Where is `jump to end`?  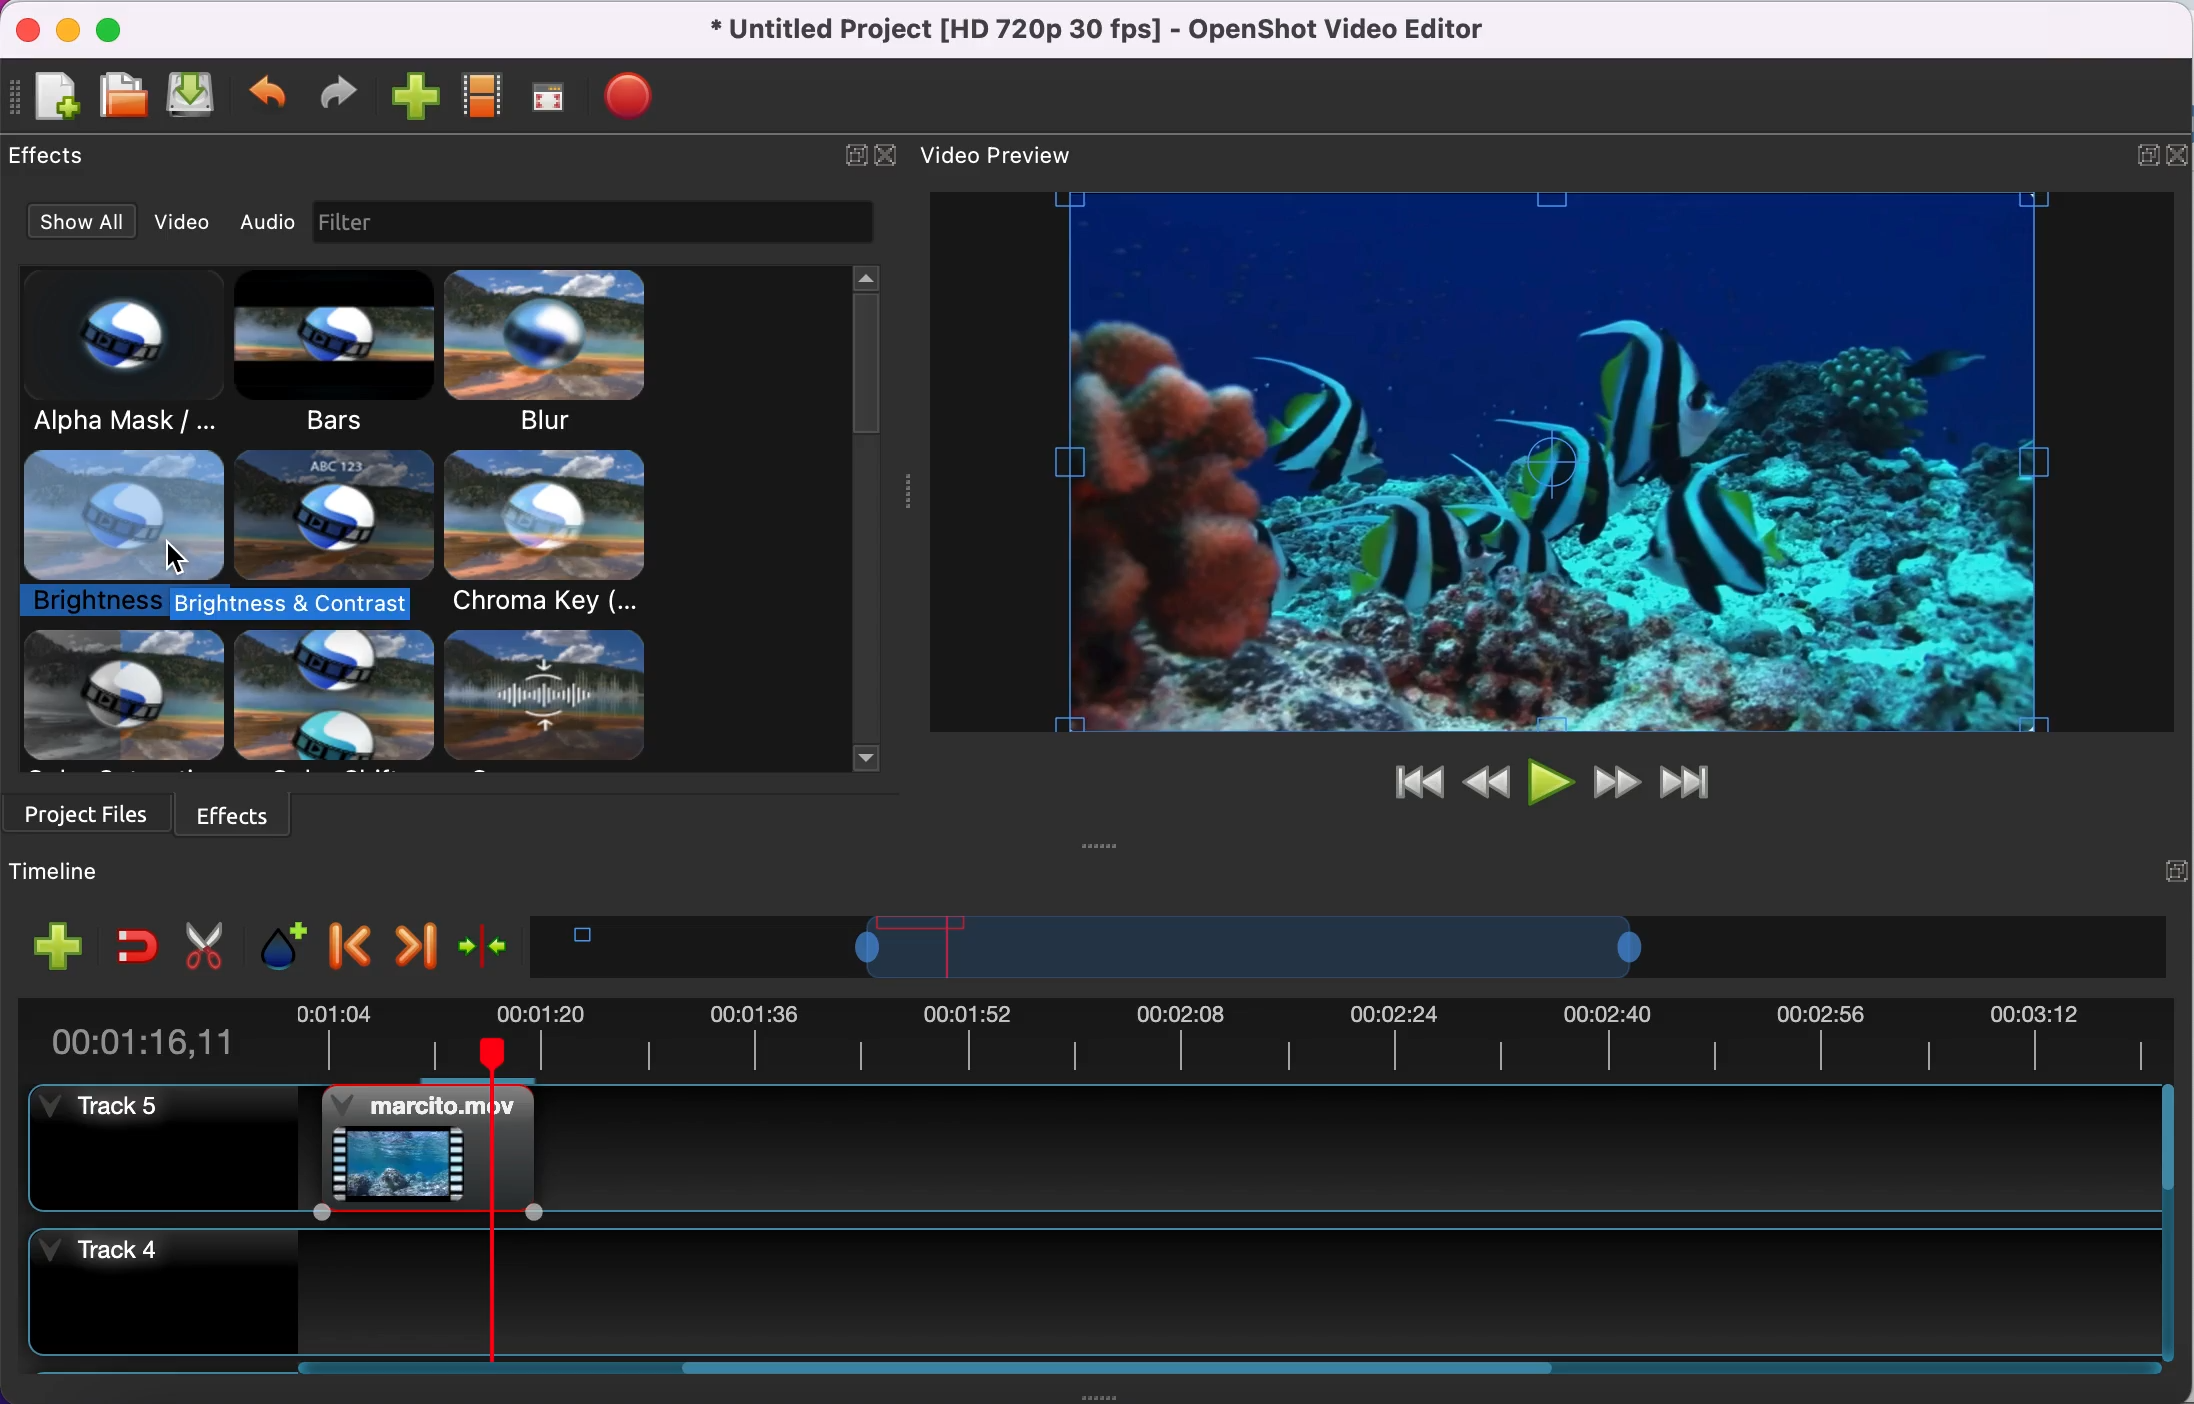
jump to end is located at coordinates (1688, 783).